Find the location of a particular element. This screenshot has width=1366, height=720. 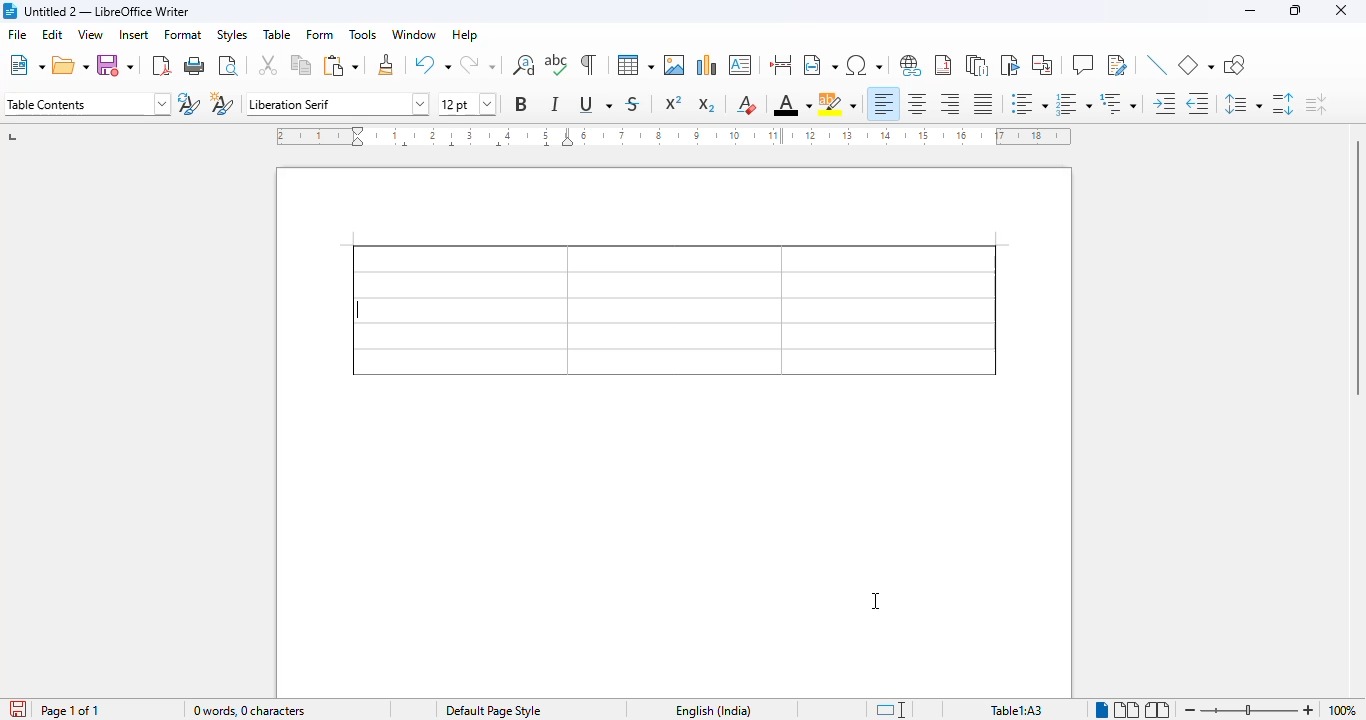

character highlighting color is located at coordinates (837, 104).